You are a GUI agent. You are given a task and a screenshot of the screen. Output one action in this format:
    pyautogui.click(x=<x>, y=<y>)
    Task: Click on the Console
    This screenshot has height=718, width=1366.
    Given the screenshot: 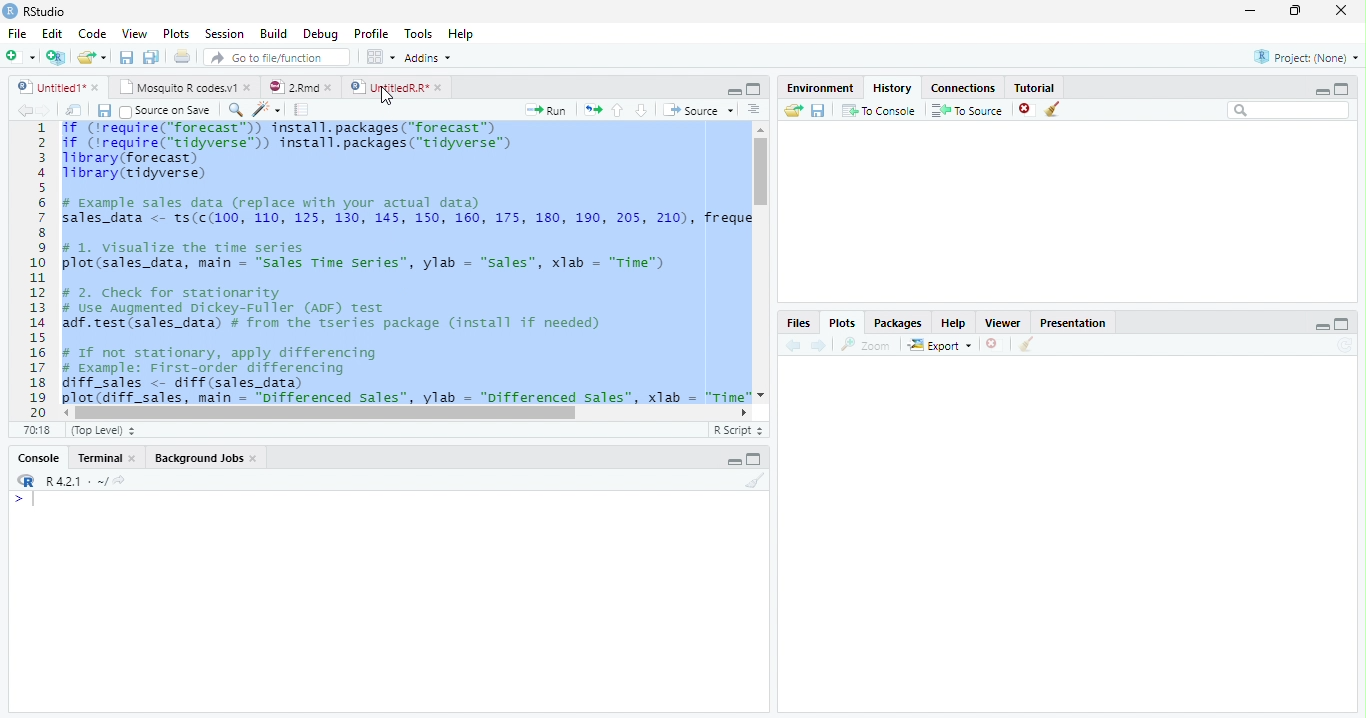 What is the action you would take?
    pyautogui.click(x=40, y=457)
    